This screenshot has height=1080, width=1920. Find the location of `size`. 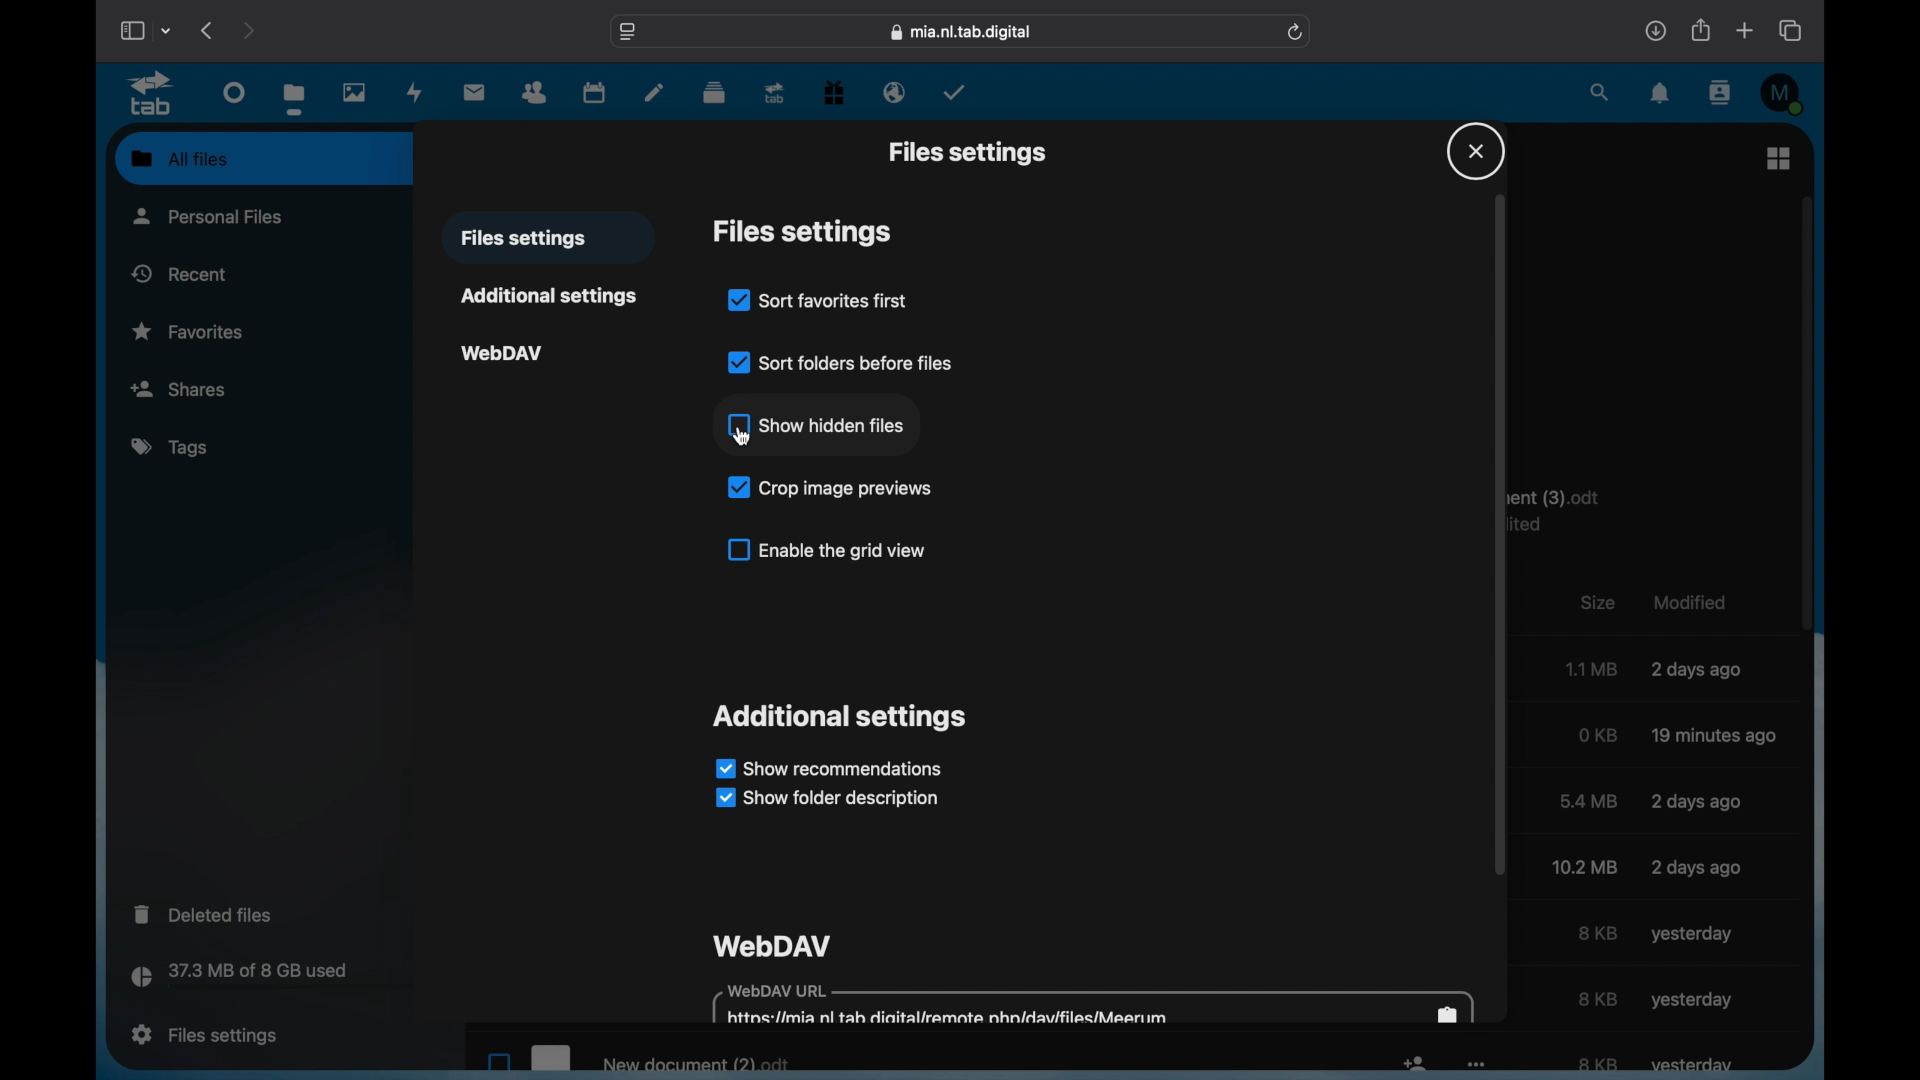

size is located at coordinates (1600, 1064).